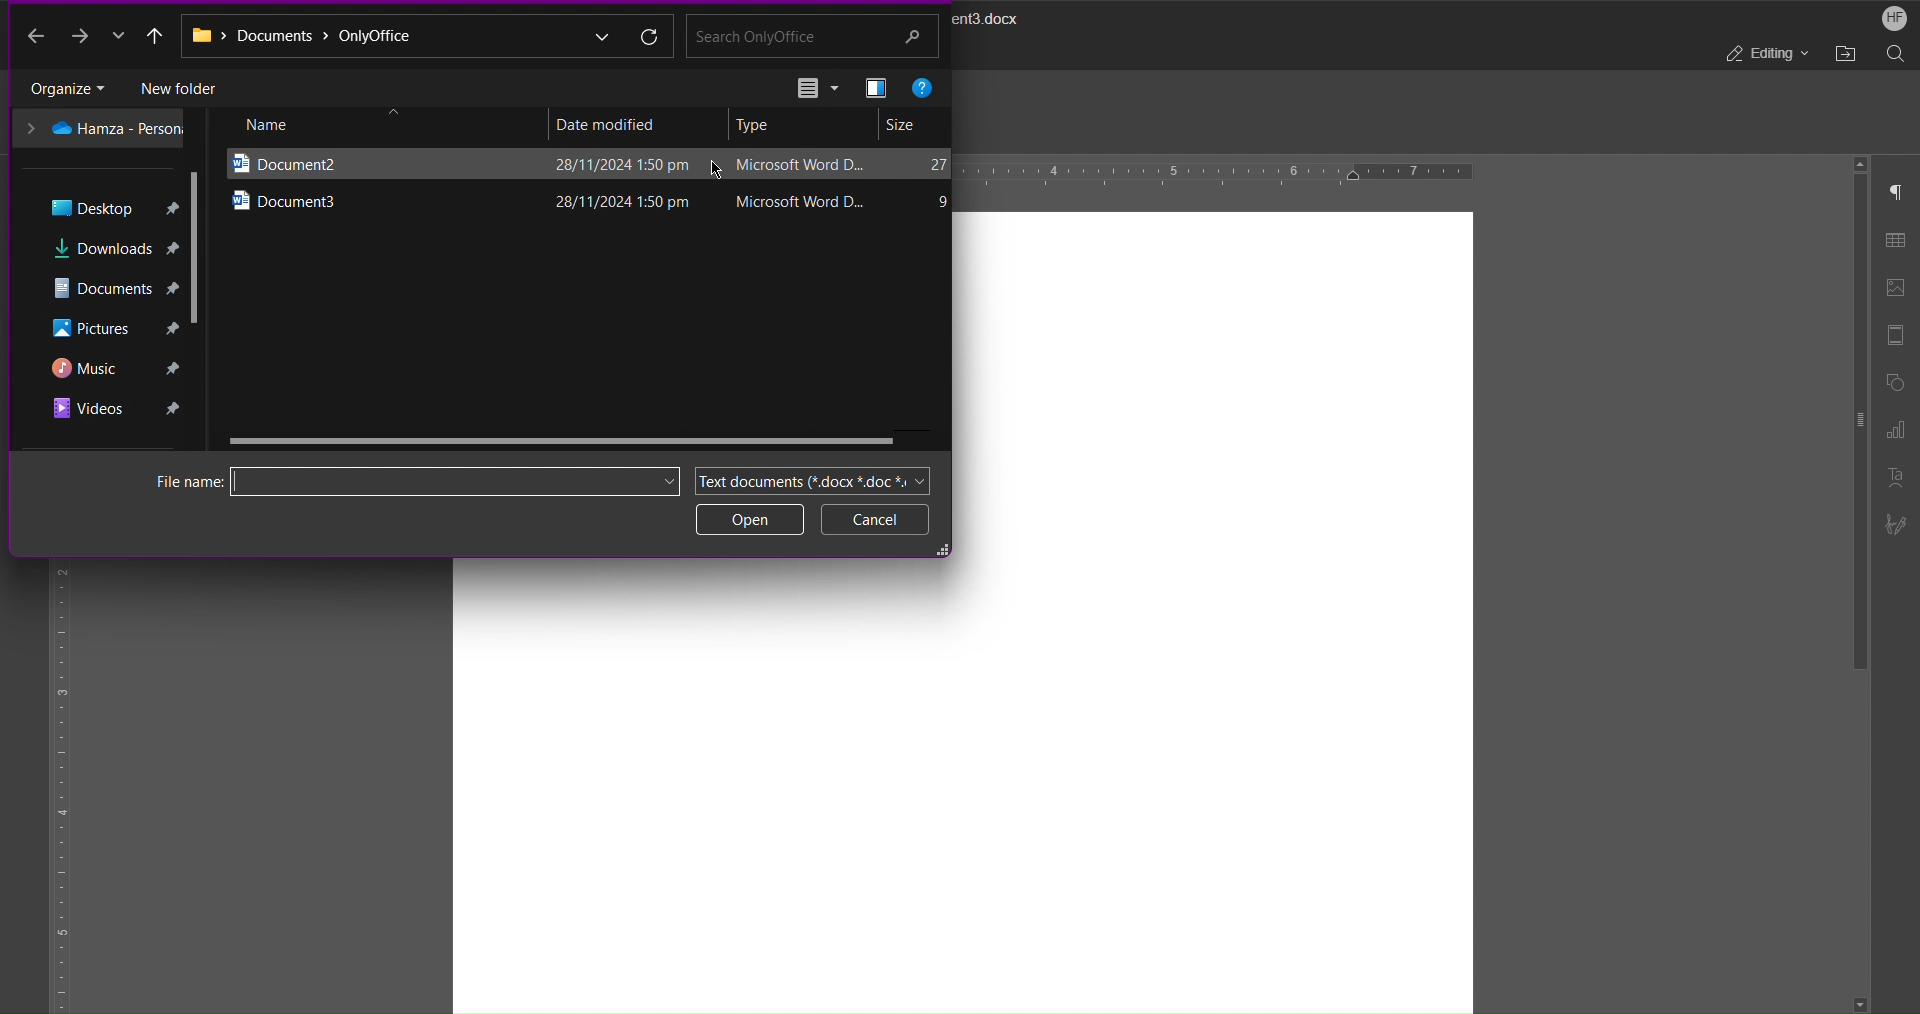 This screenshot has width=1920, height=1014. I want to click on Header/Footer, so click(1898, 332).